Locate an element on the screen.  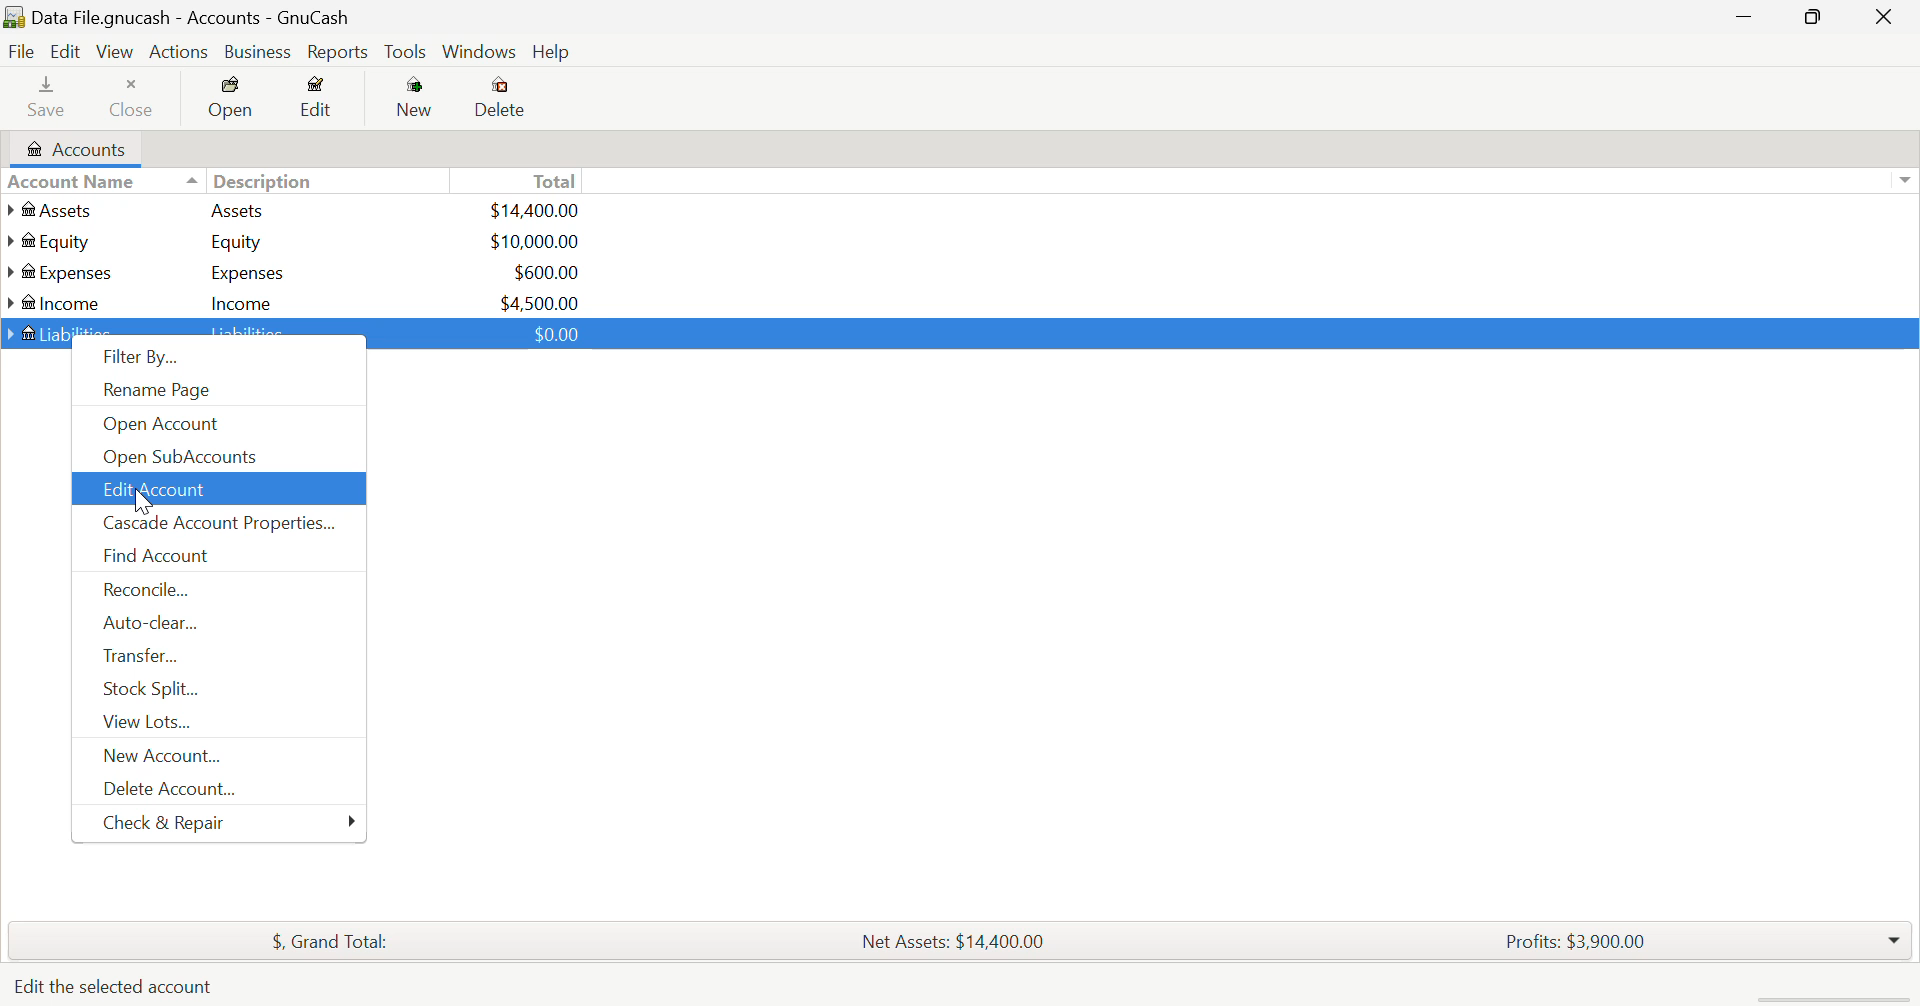
Transfer is located at coordinates (216, 658).